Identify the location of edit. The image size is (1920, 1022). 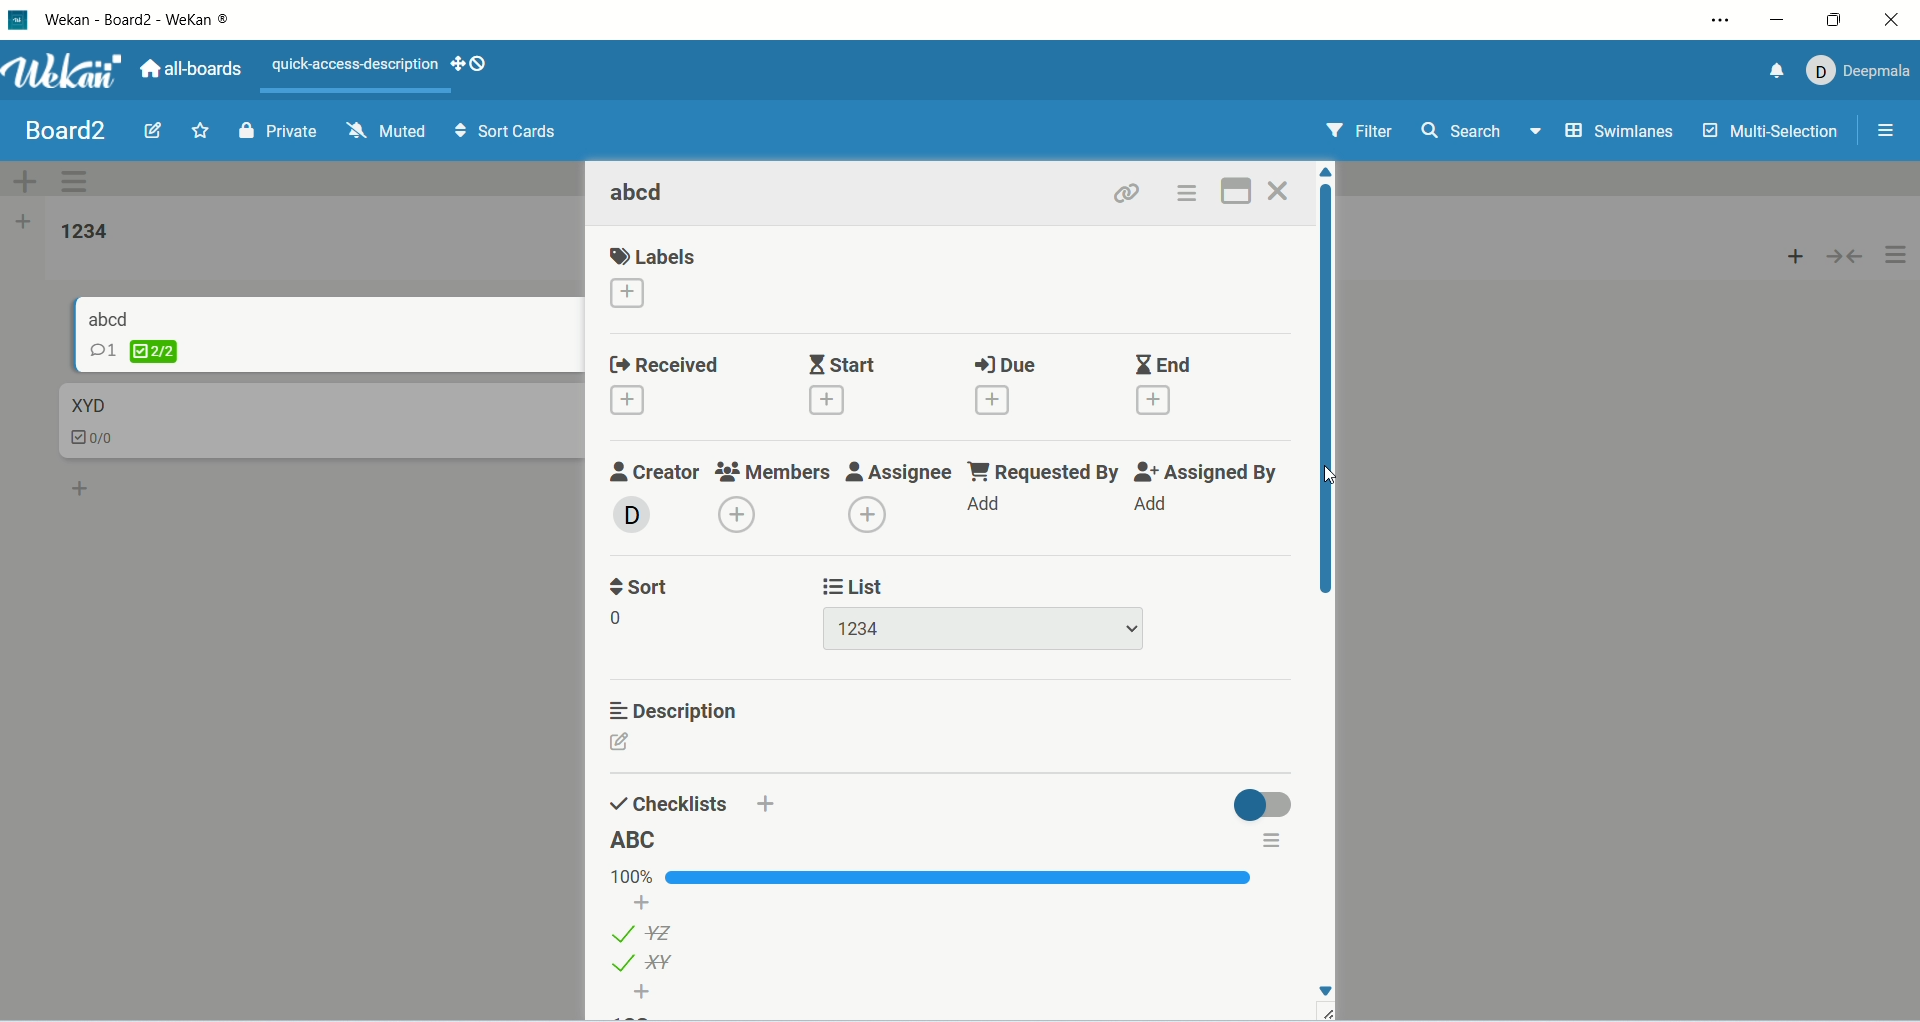
(627, 744).